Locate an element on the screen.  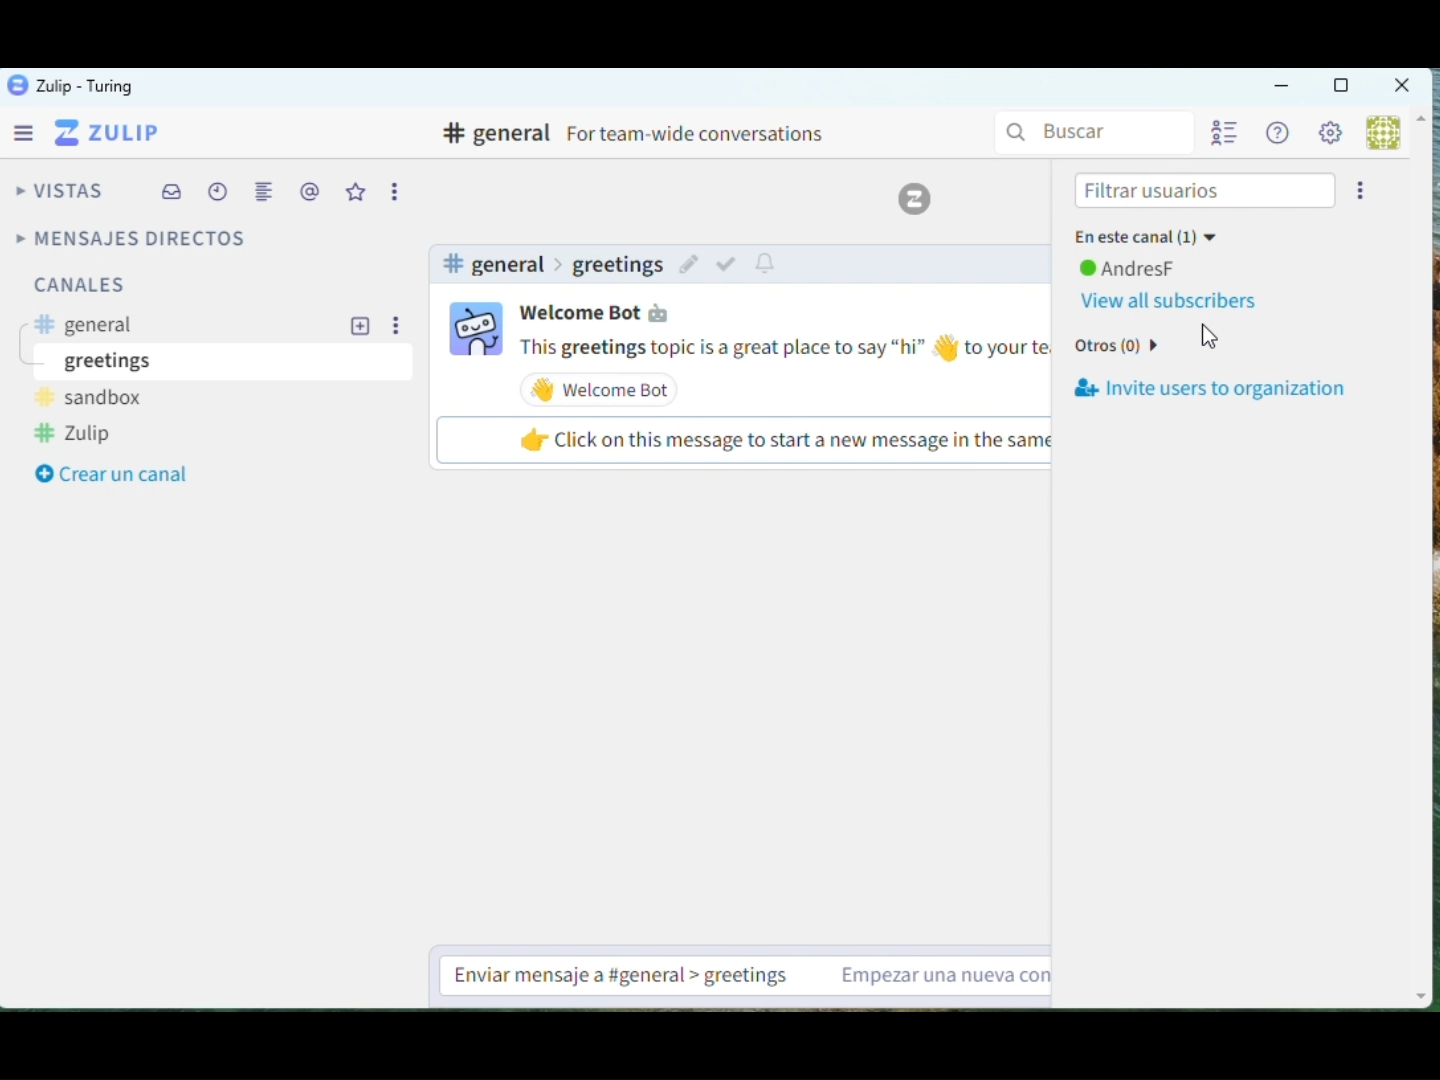
Zulip is located at coordinates (915, 200).